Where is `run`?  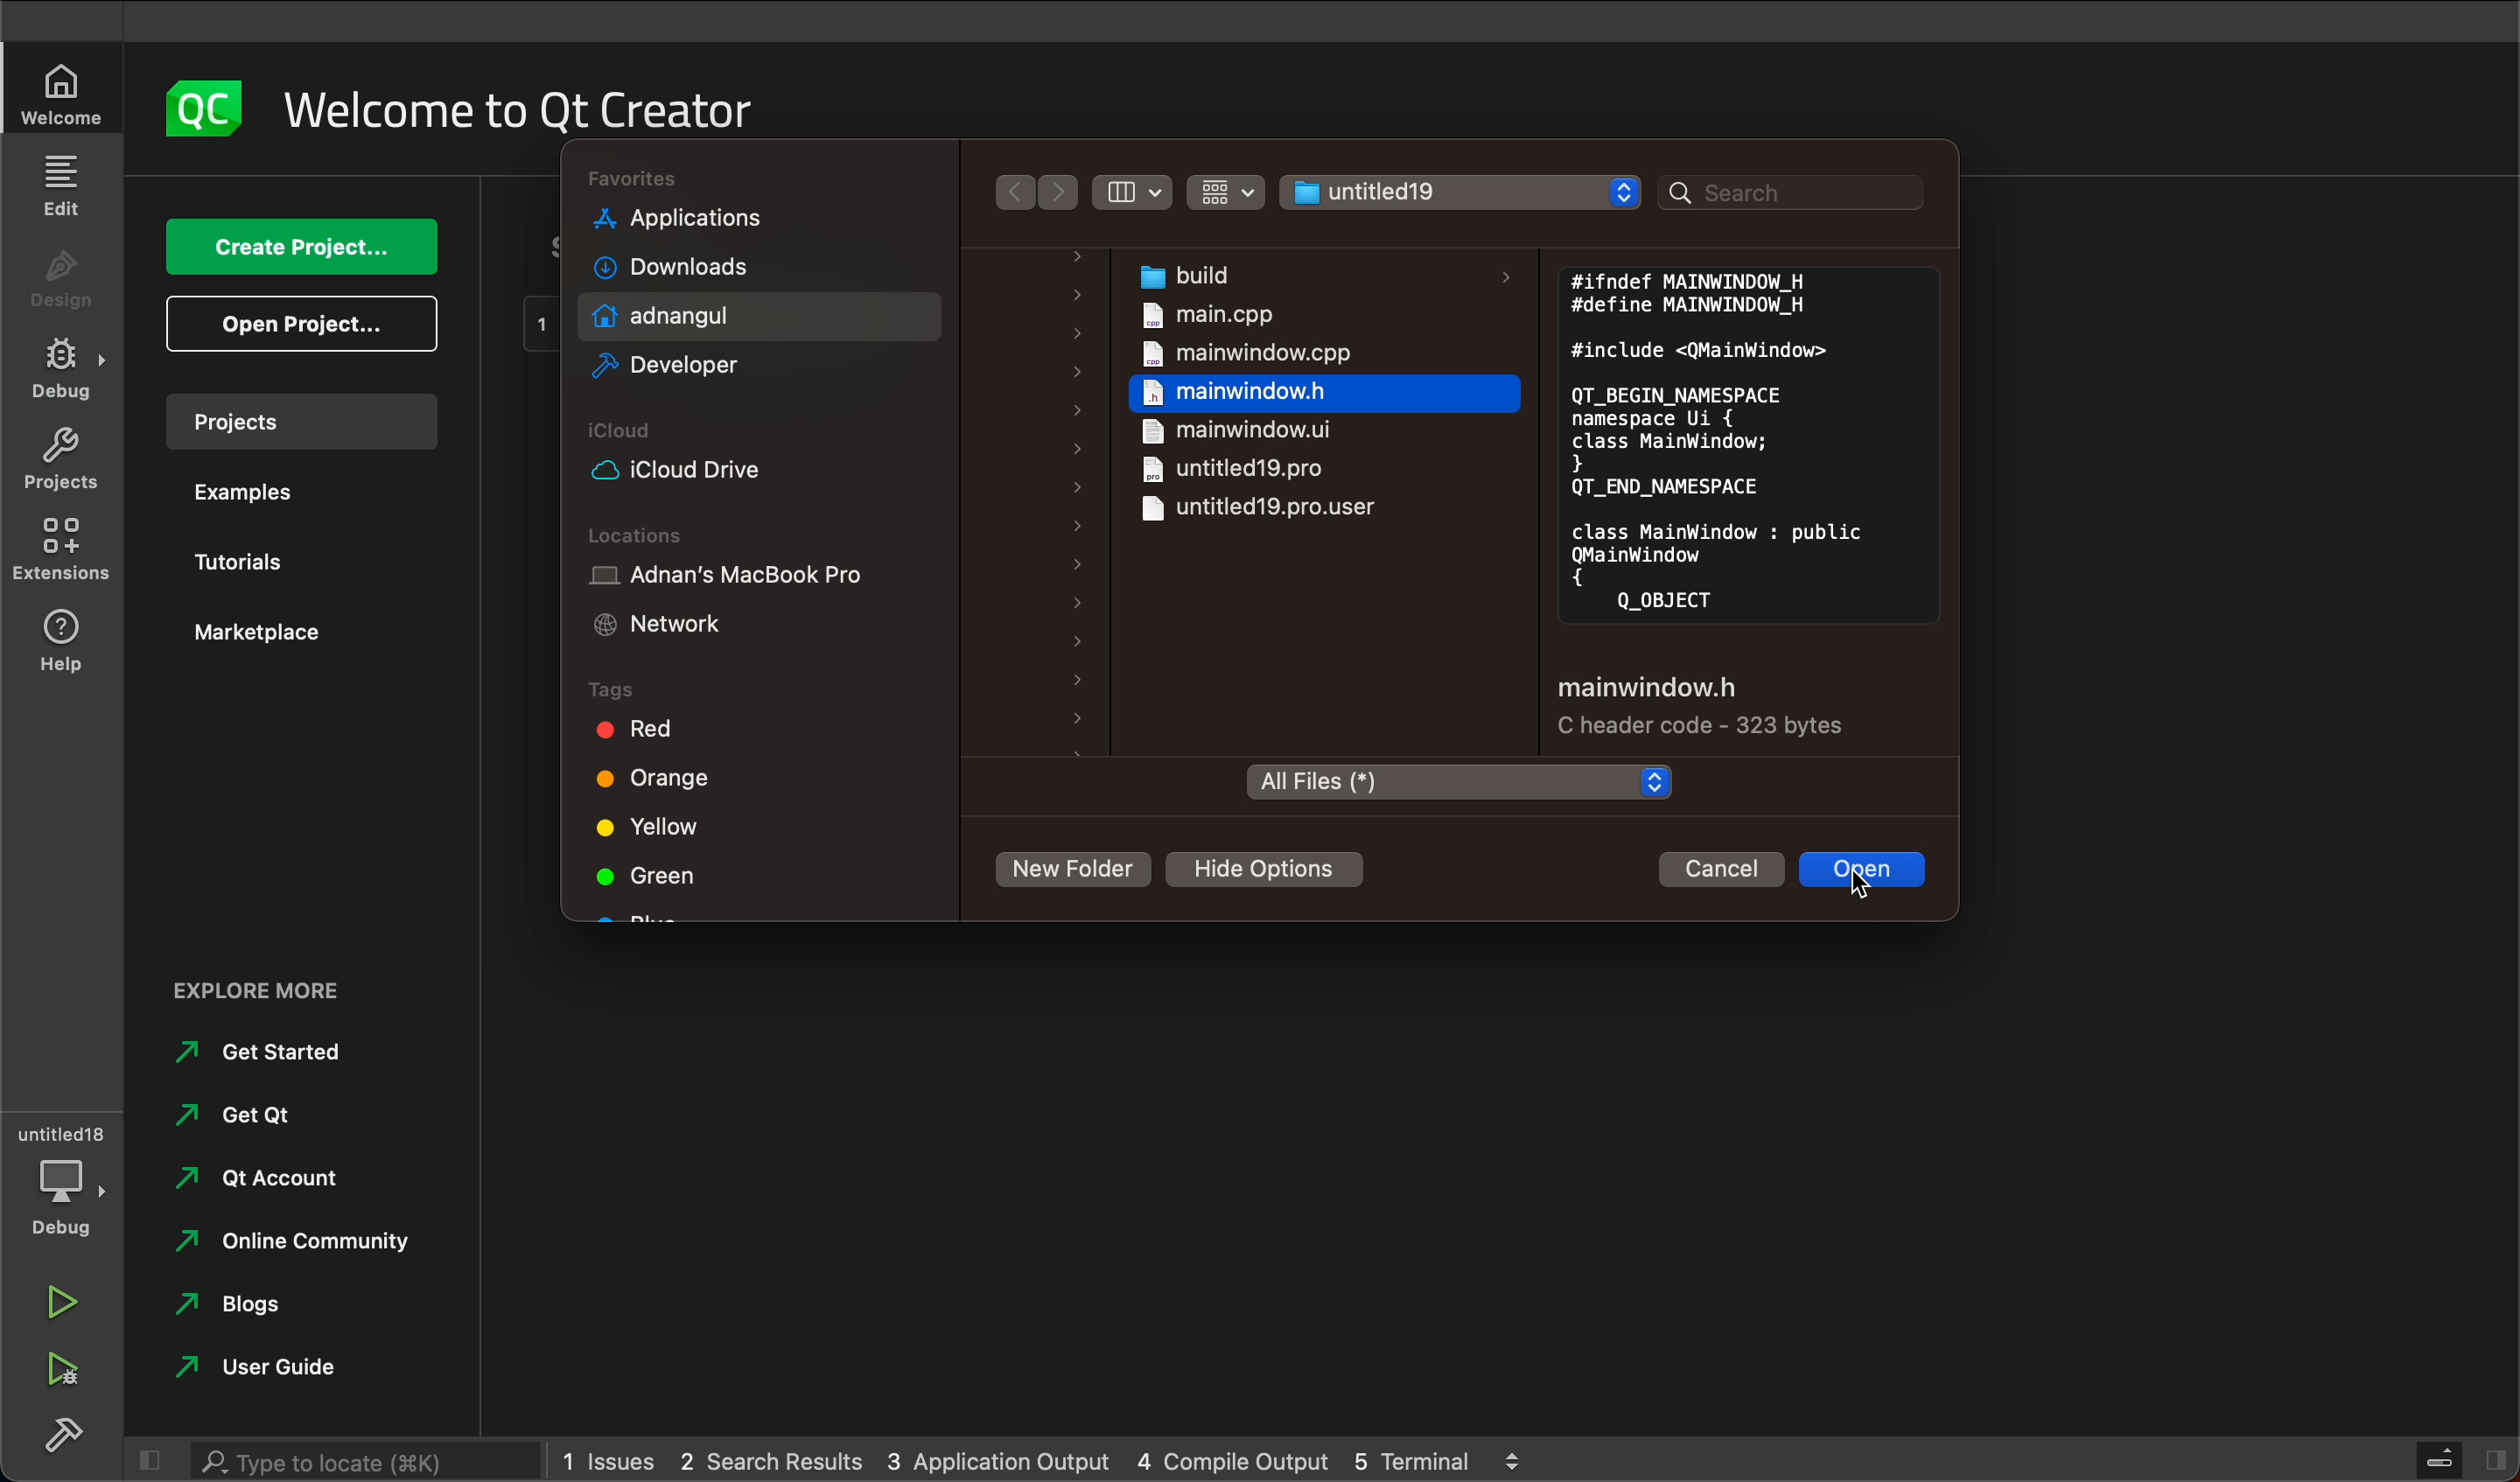 run is located at coordinates (59, 1299).